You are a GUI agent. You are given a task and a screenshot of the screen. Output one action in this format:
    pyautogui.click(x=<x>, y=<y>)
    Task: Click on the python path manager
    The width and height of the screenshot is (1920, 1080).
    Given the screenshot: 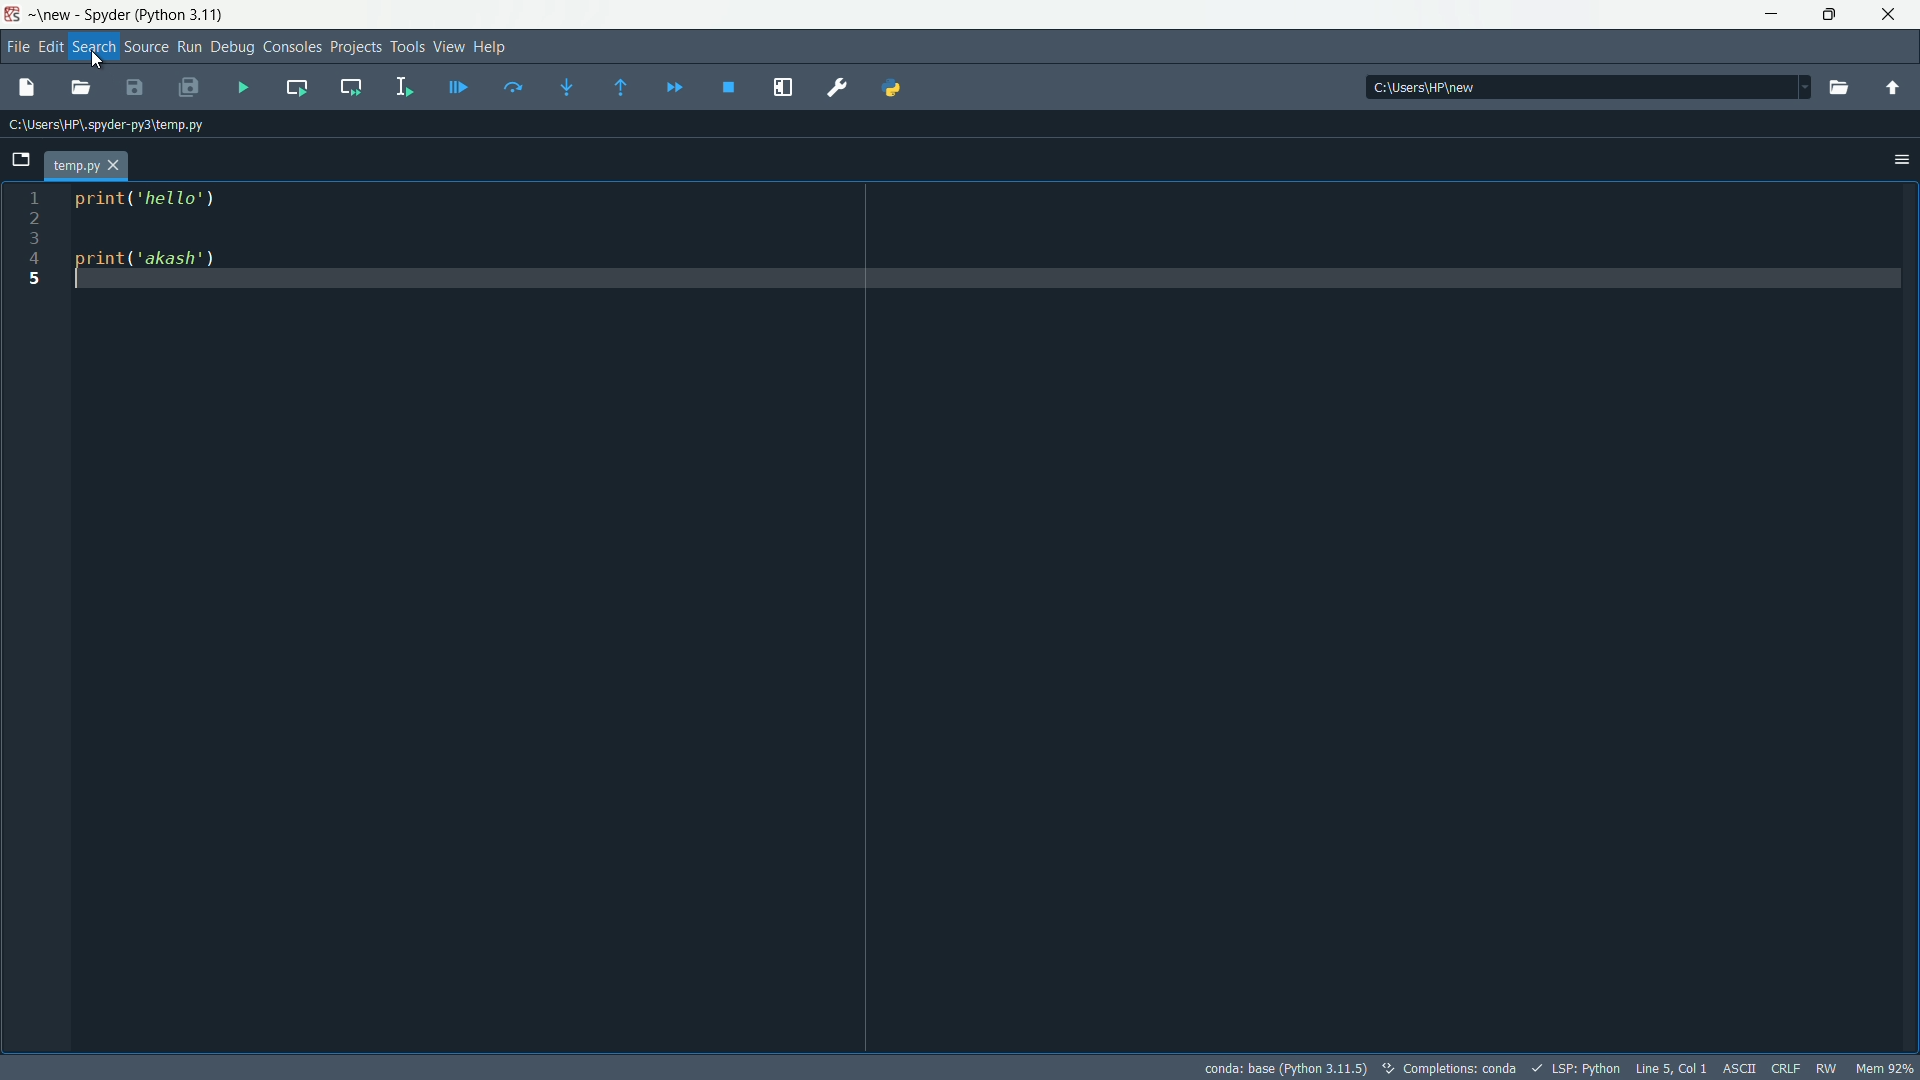 What is the action you would take?
    pyautogui.click(x=892, y=86)
    